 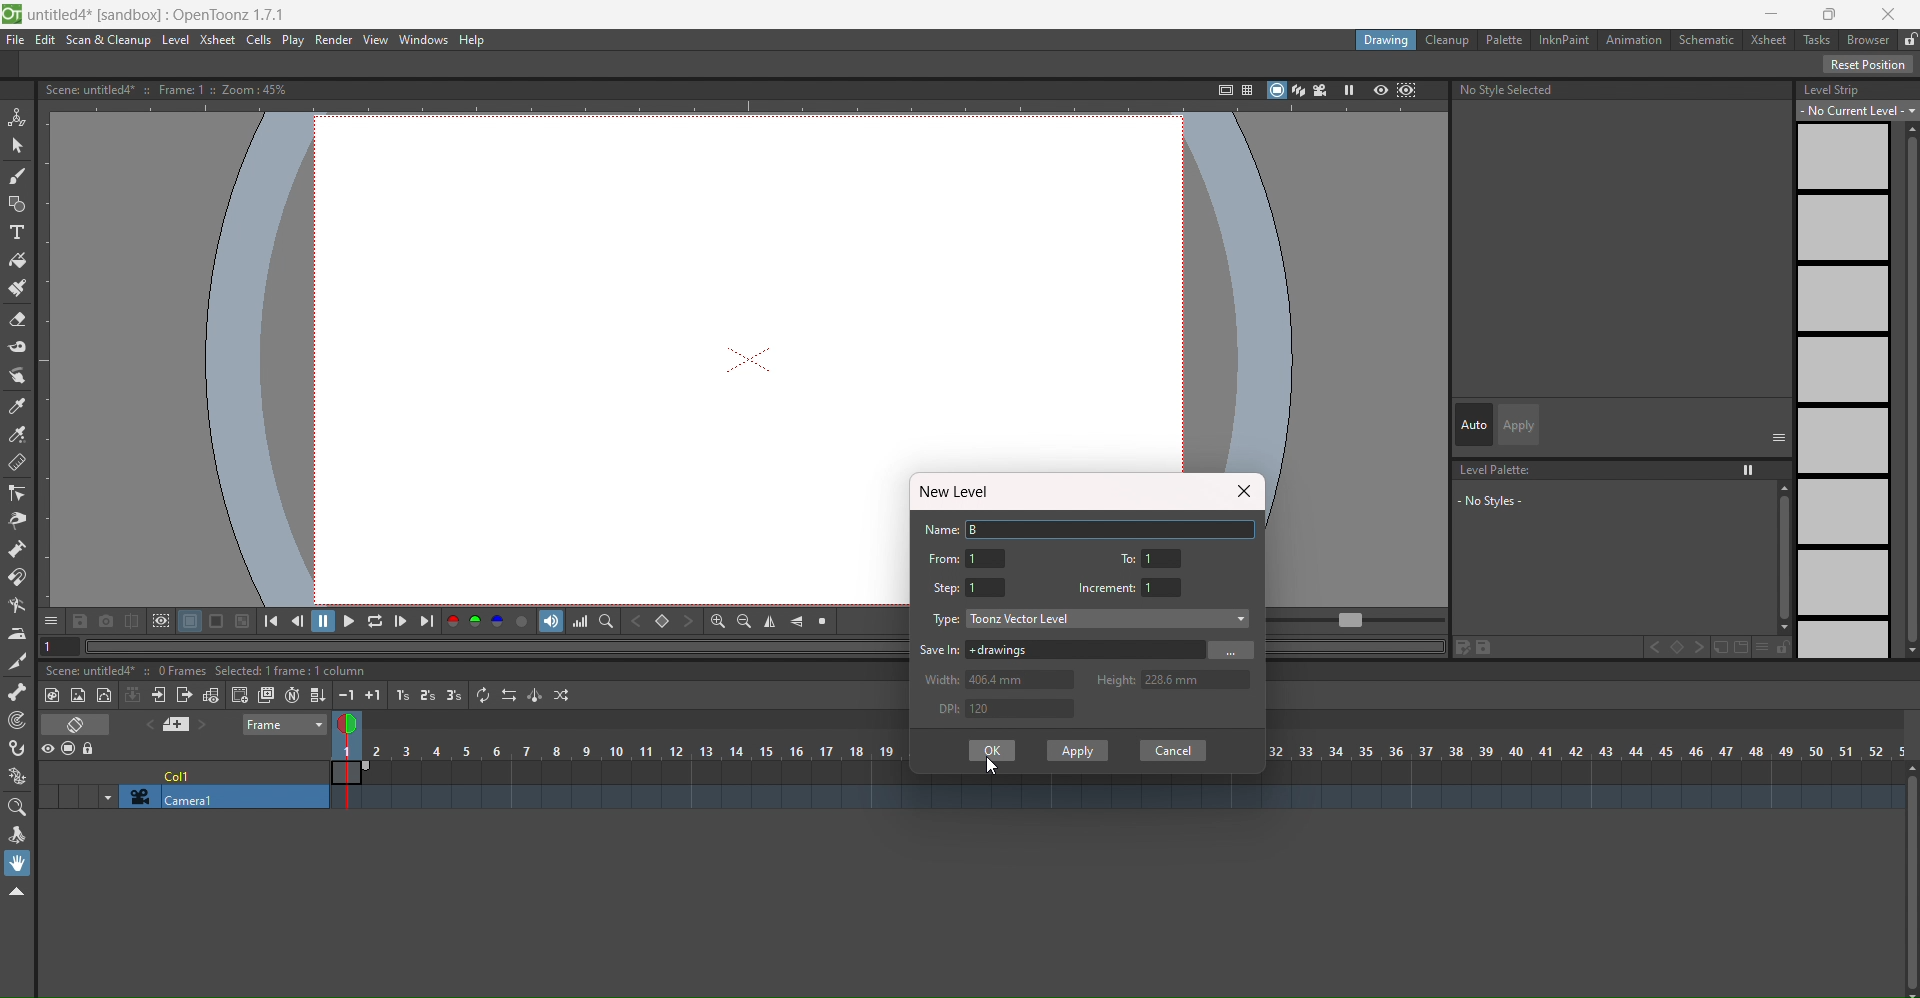 What do you see at coordinates (1779, 436) in the screenshot?
I see `options` at bounding box center [1779, 436].